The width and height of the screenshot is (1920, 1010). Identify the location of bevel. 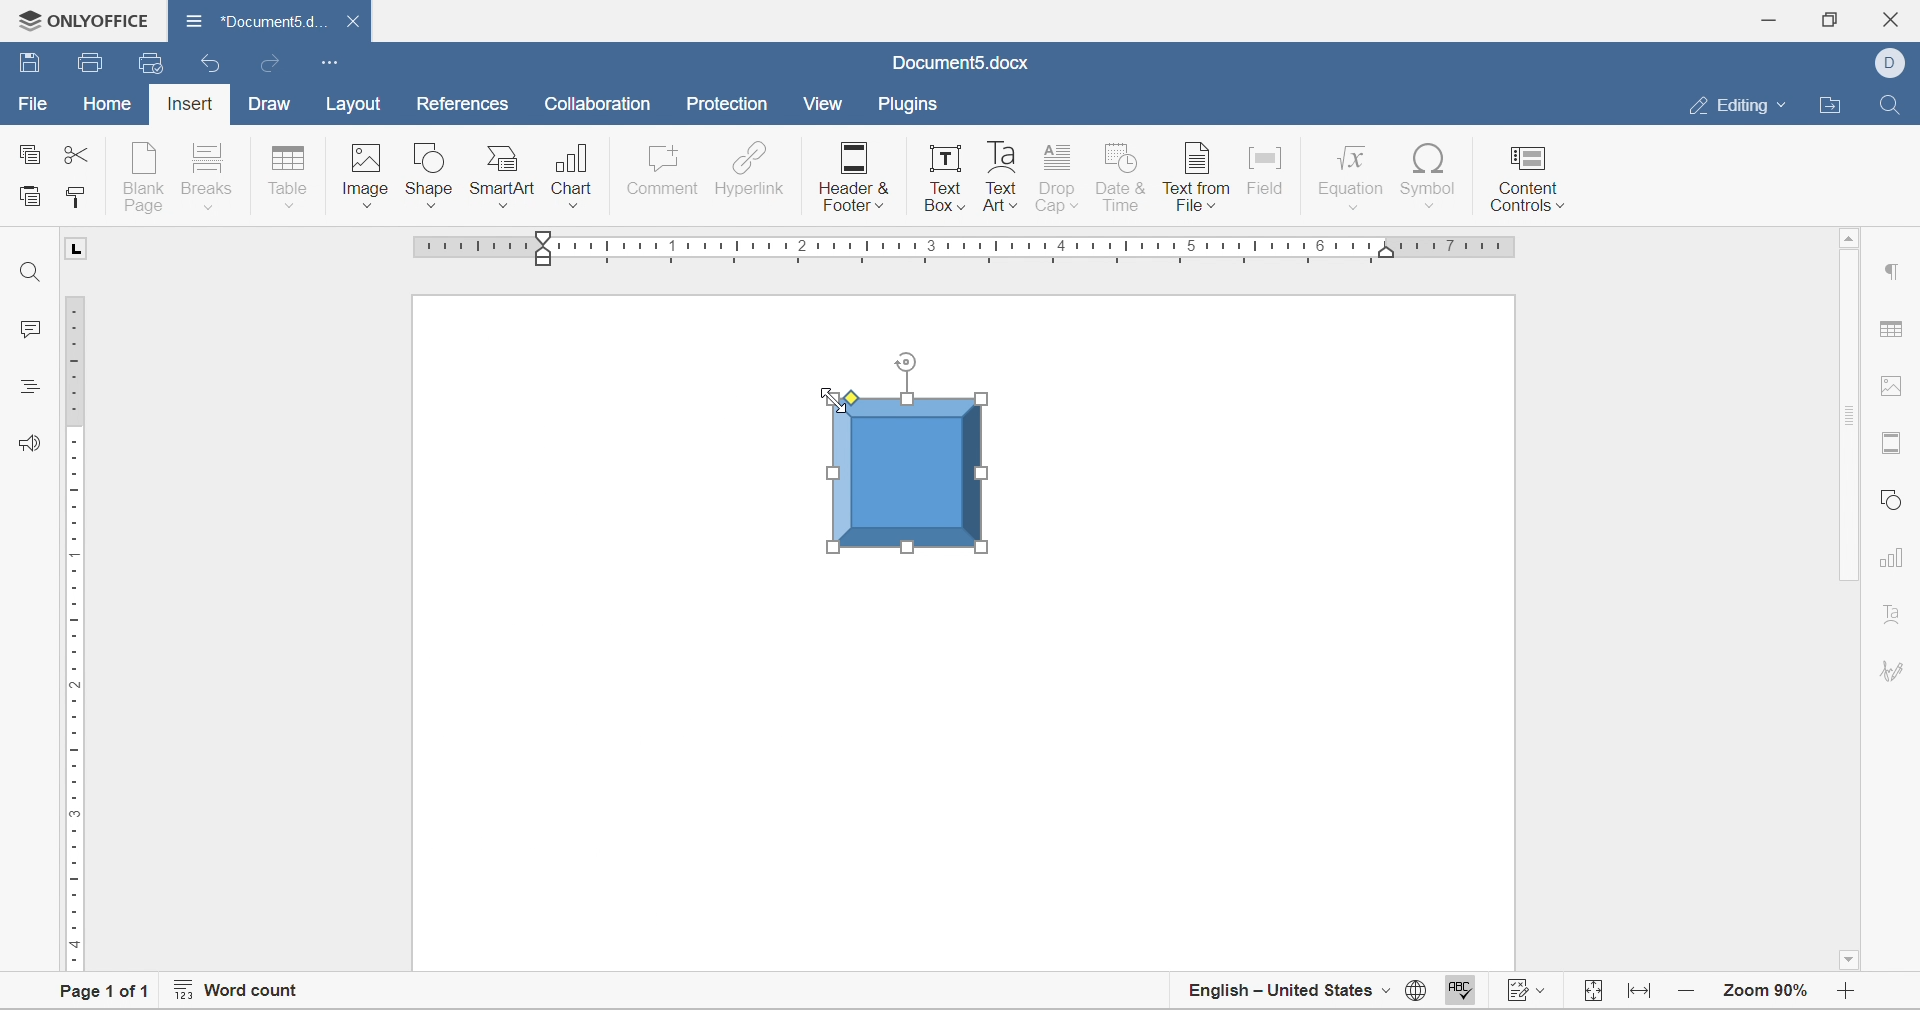
(913, 448).